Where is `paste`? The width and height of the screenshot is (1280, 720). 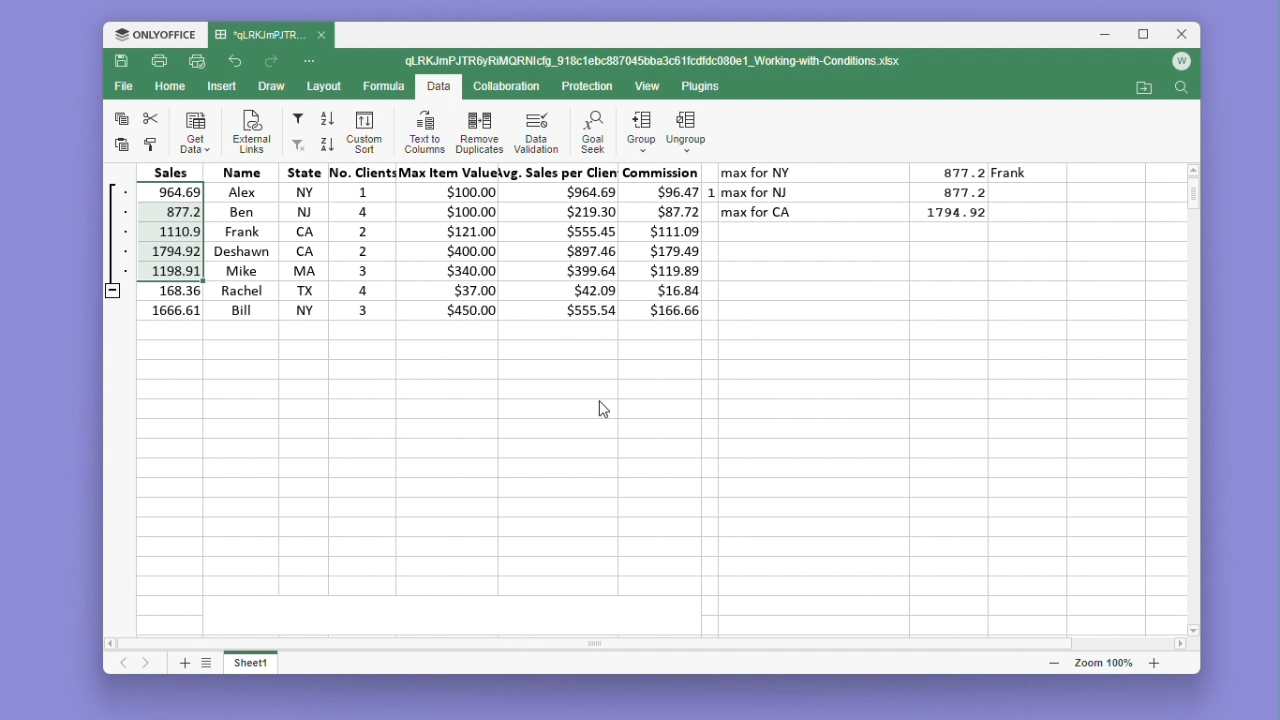 paste is located at coordinates (119, 144).